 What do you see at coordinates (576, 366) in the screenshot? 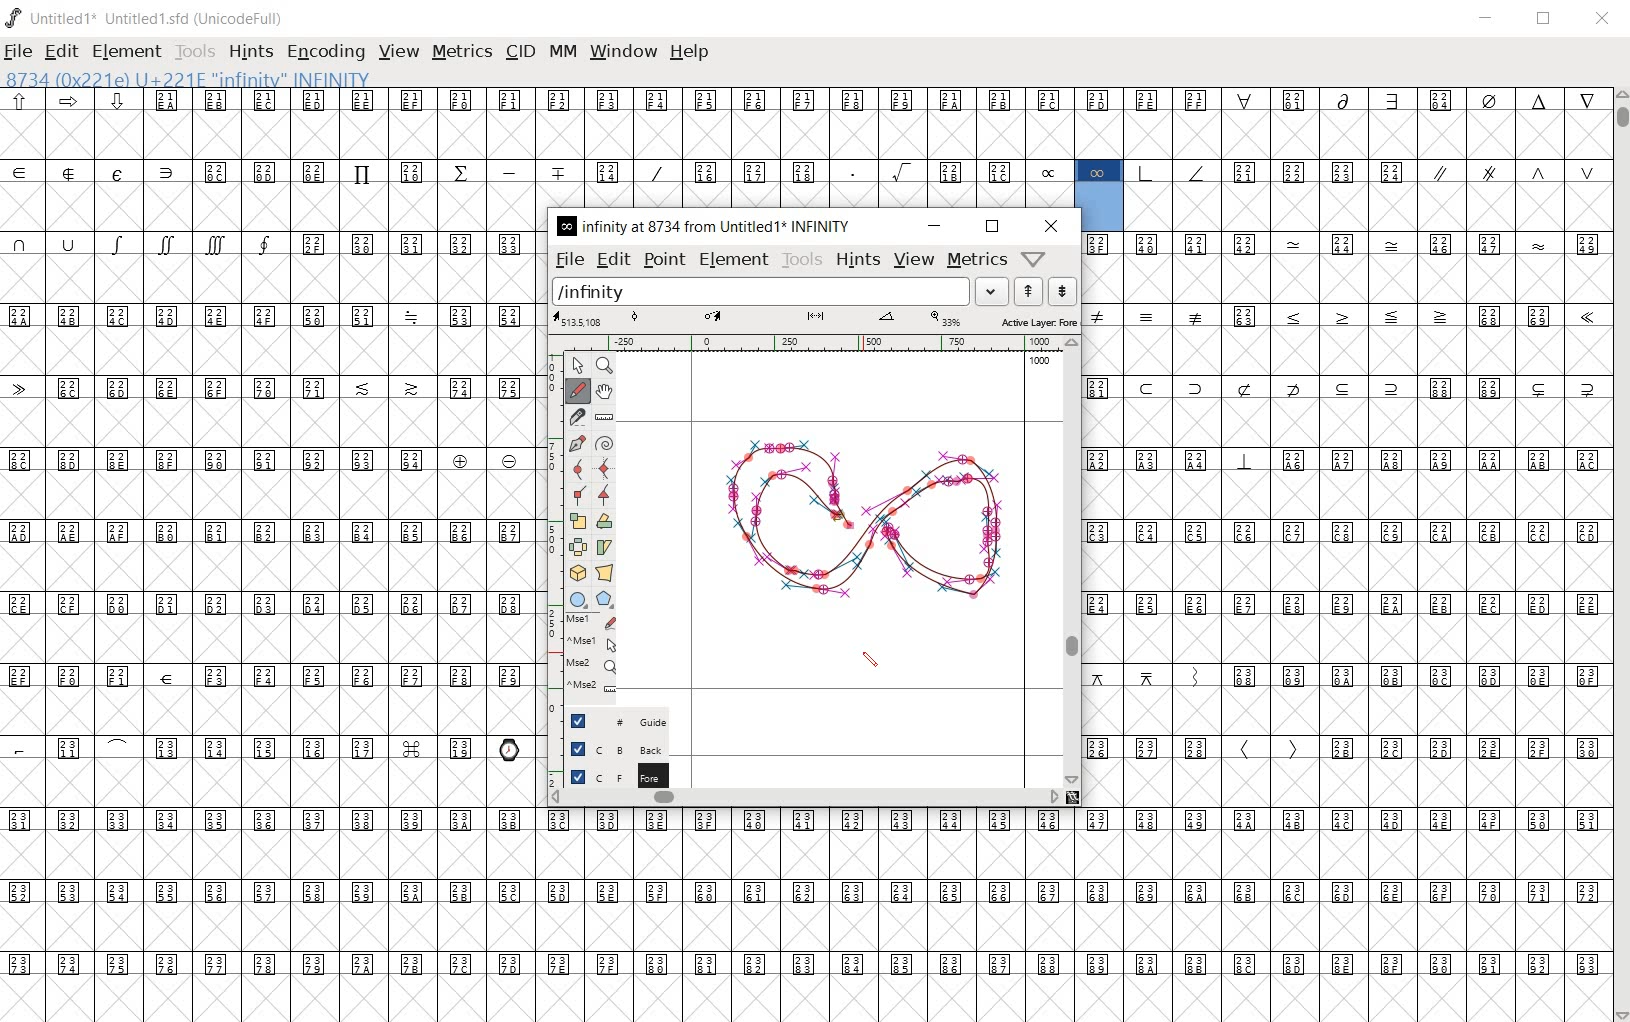
I see `POINTER` at bounding box center [576, 366].